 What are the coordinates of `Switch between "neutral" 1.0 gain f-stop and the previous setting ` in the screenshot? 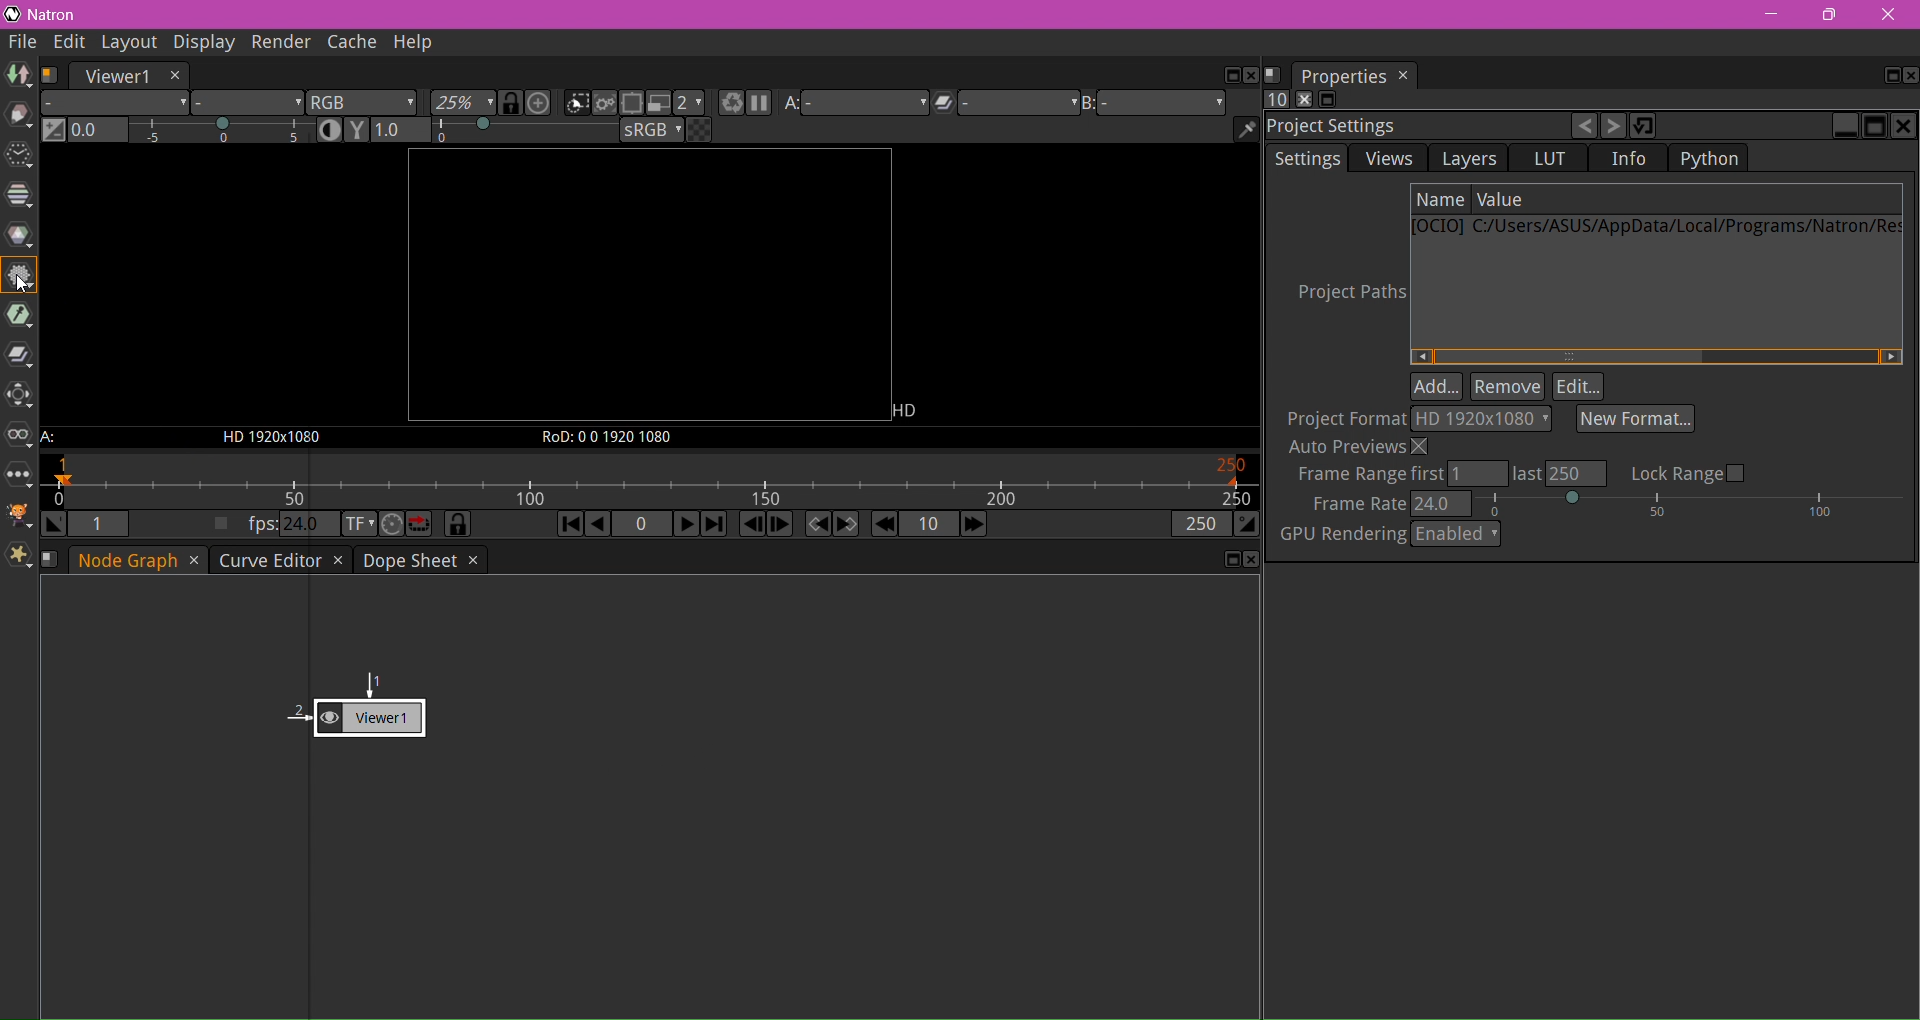 It's located at (55, 131).